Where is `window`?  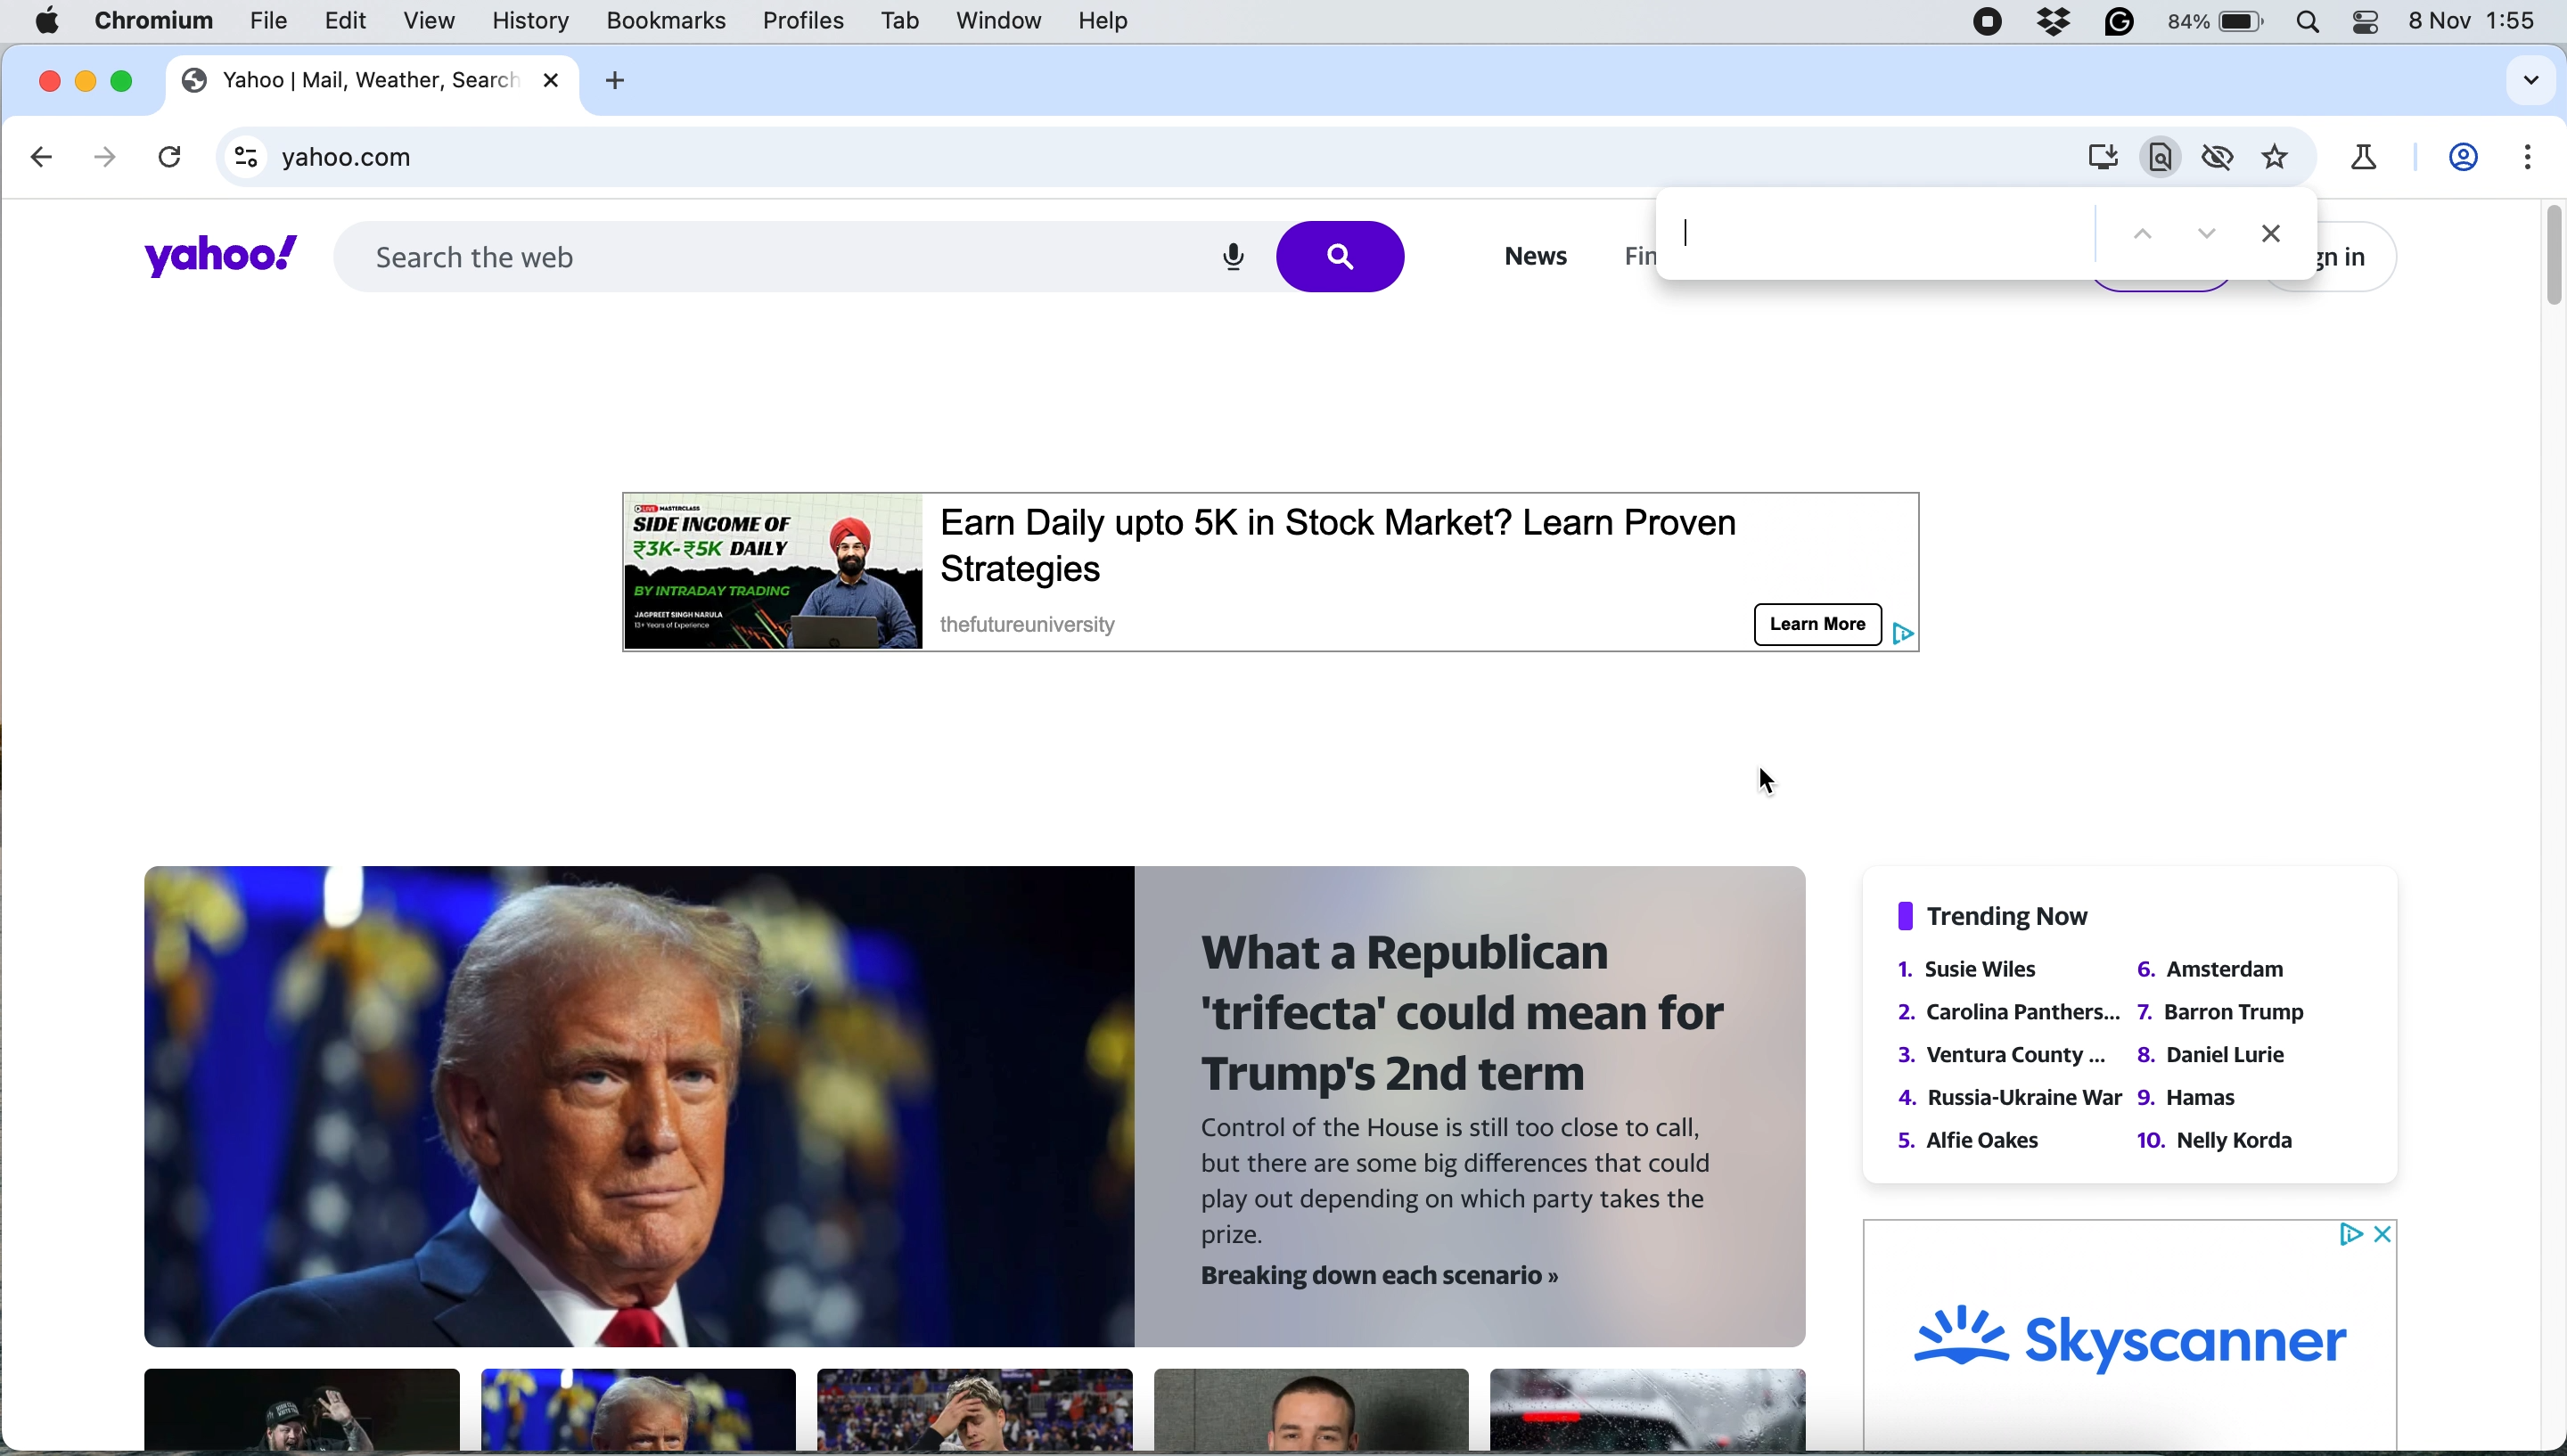 window is located at coordinates (1001, 26).